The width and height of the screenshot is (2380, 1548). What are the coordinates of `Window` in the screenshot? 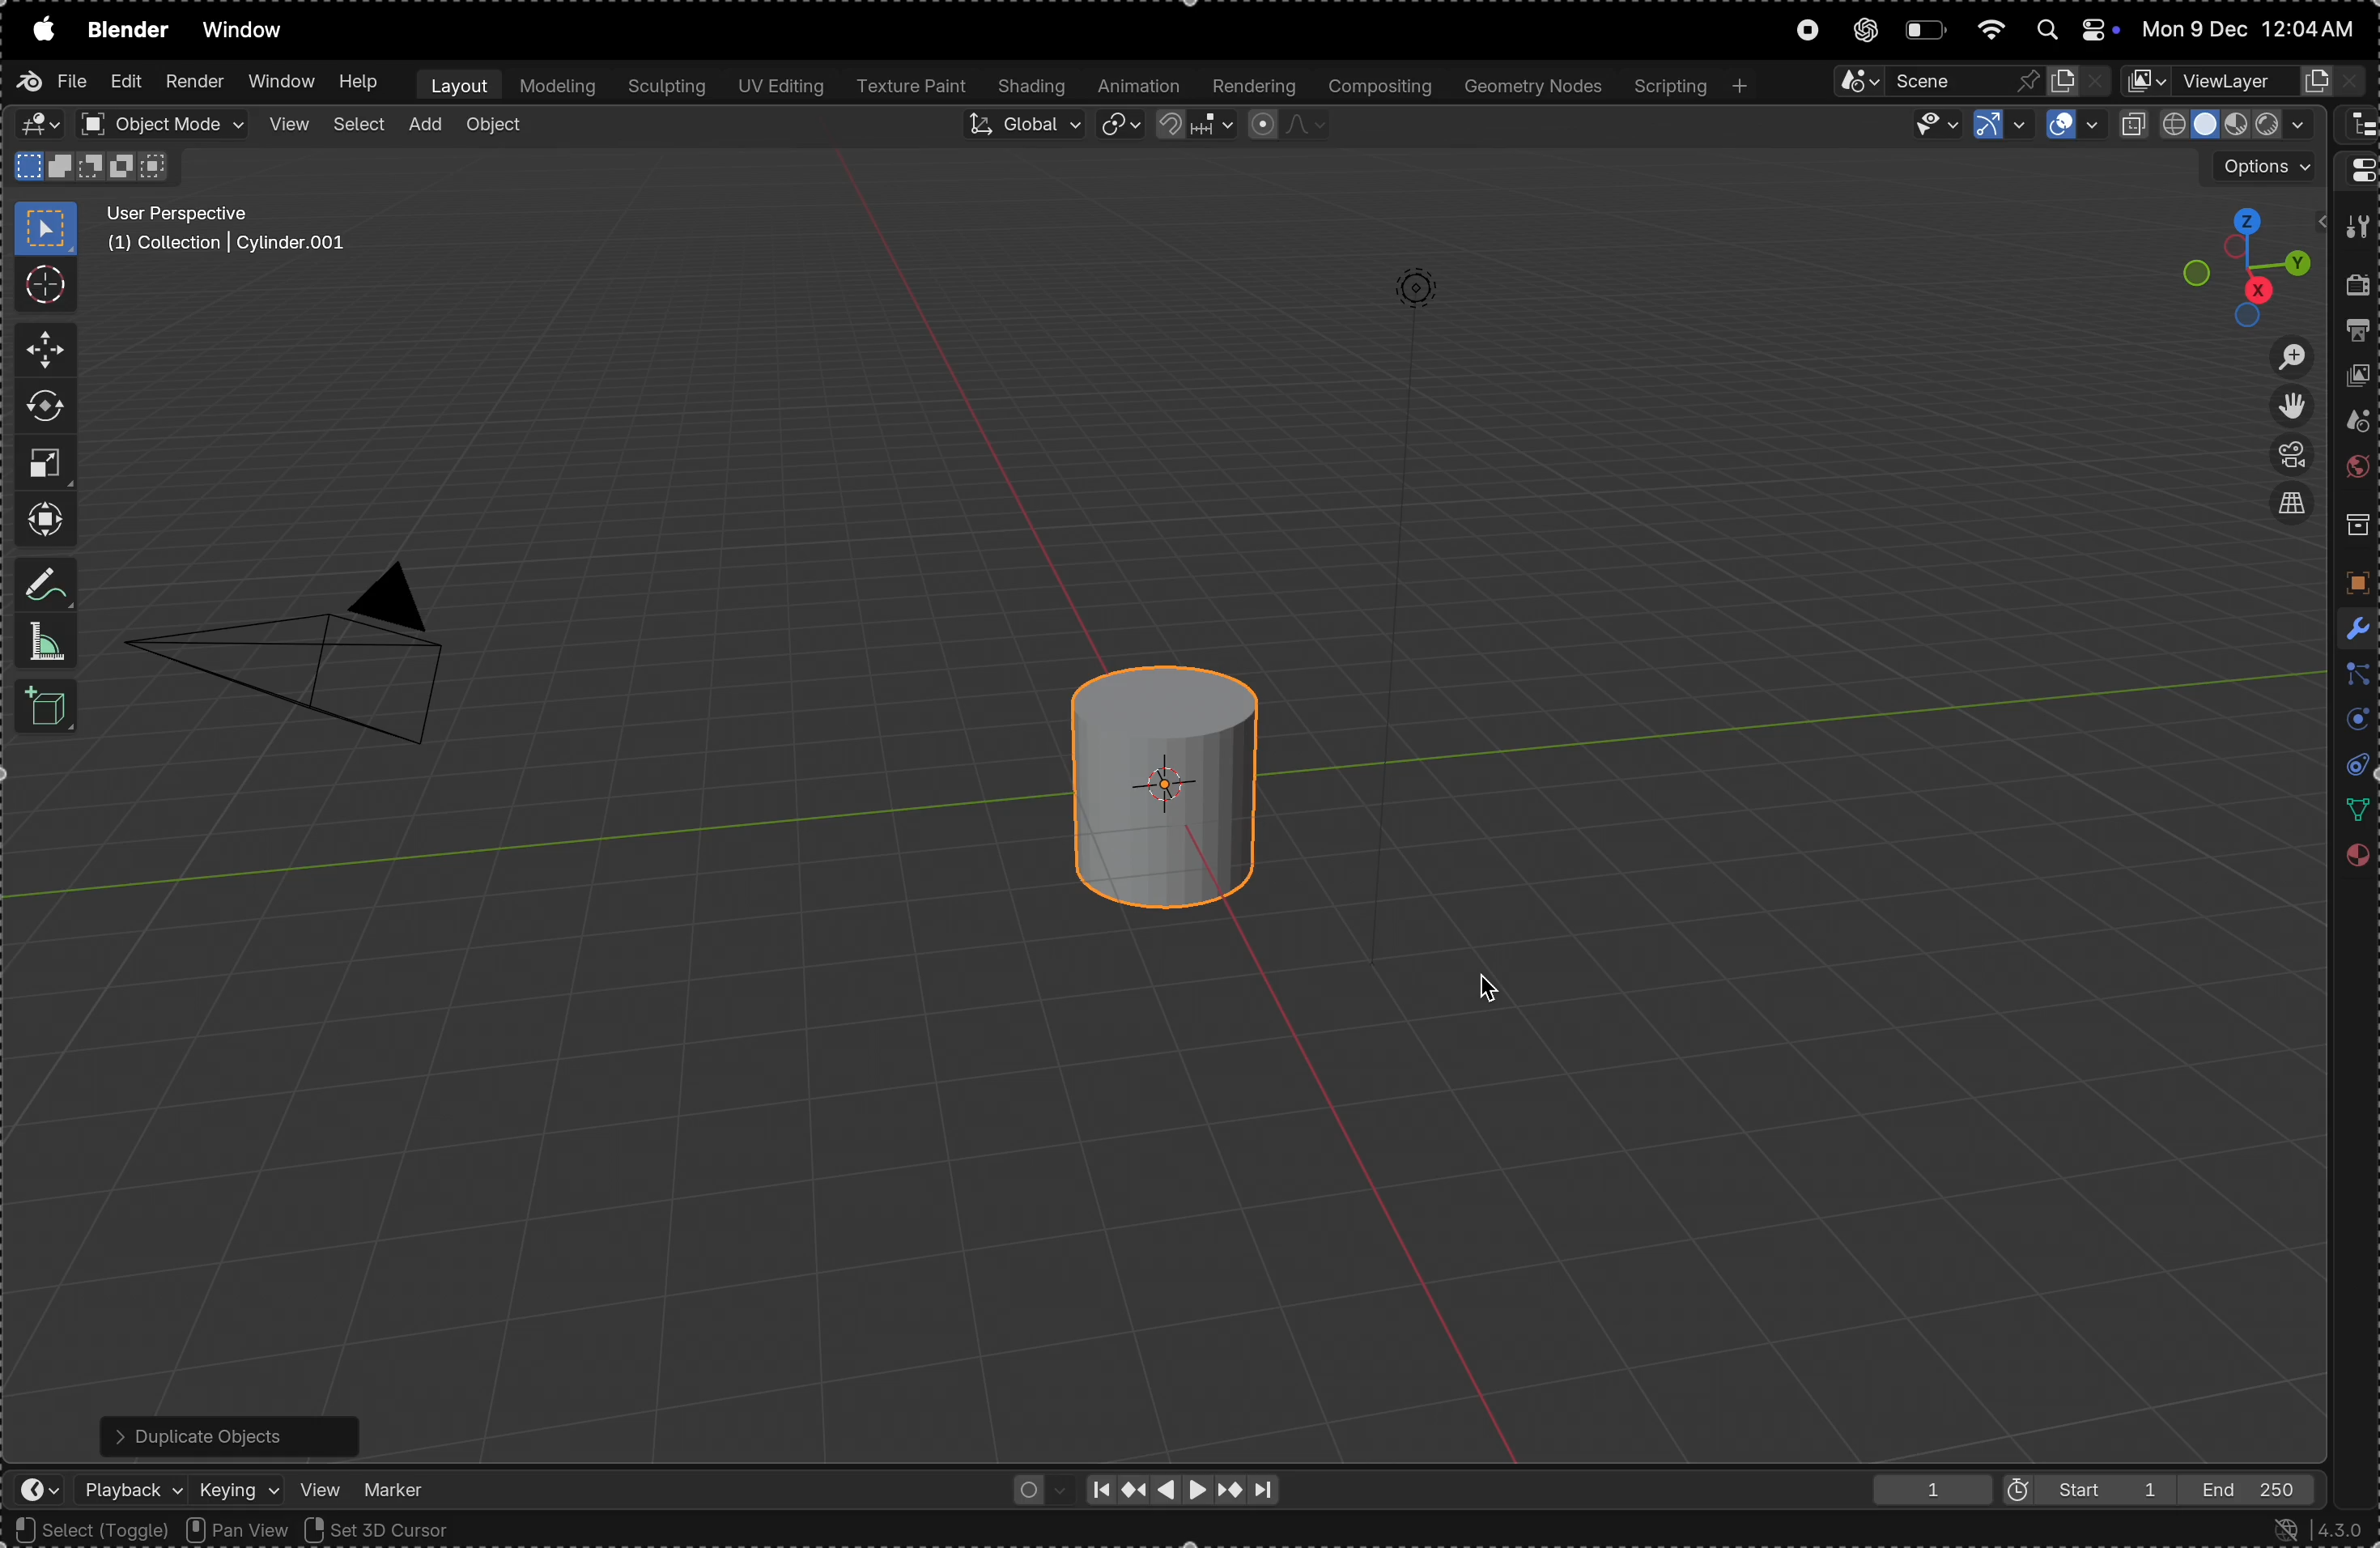 It's located at (279, 83).